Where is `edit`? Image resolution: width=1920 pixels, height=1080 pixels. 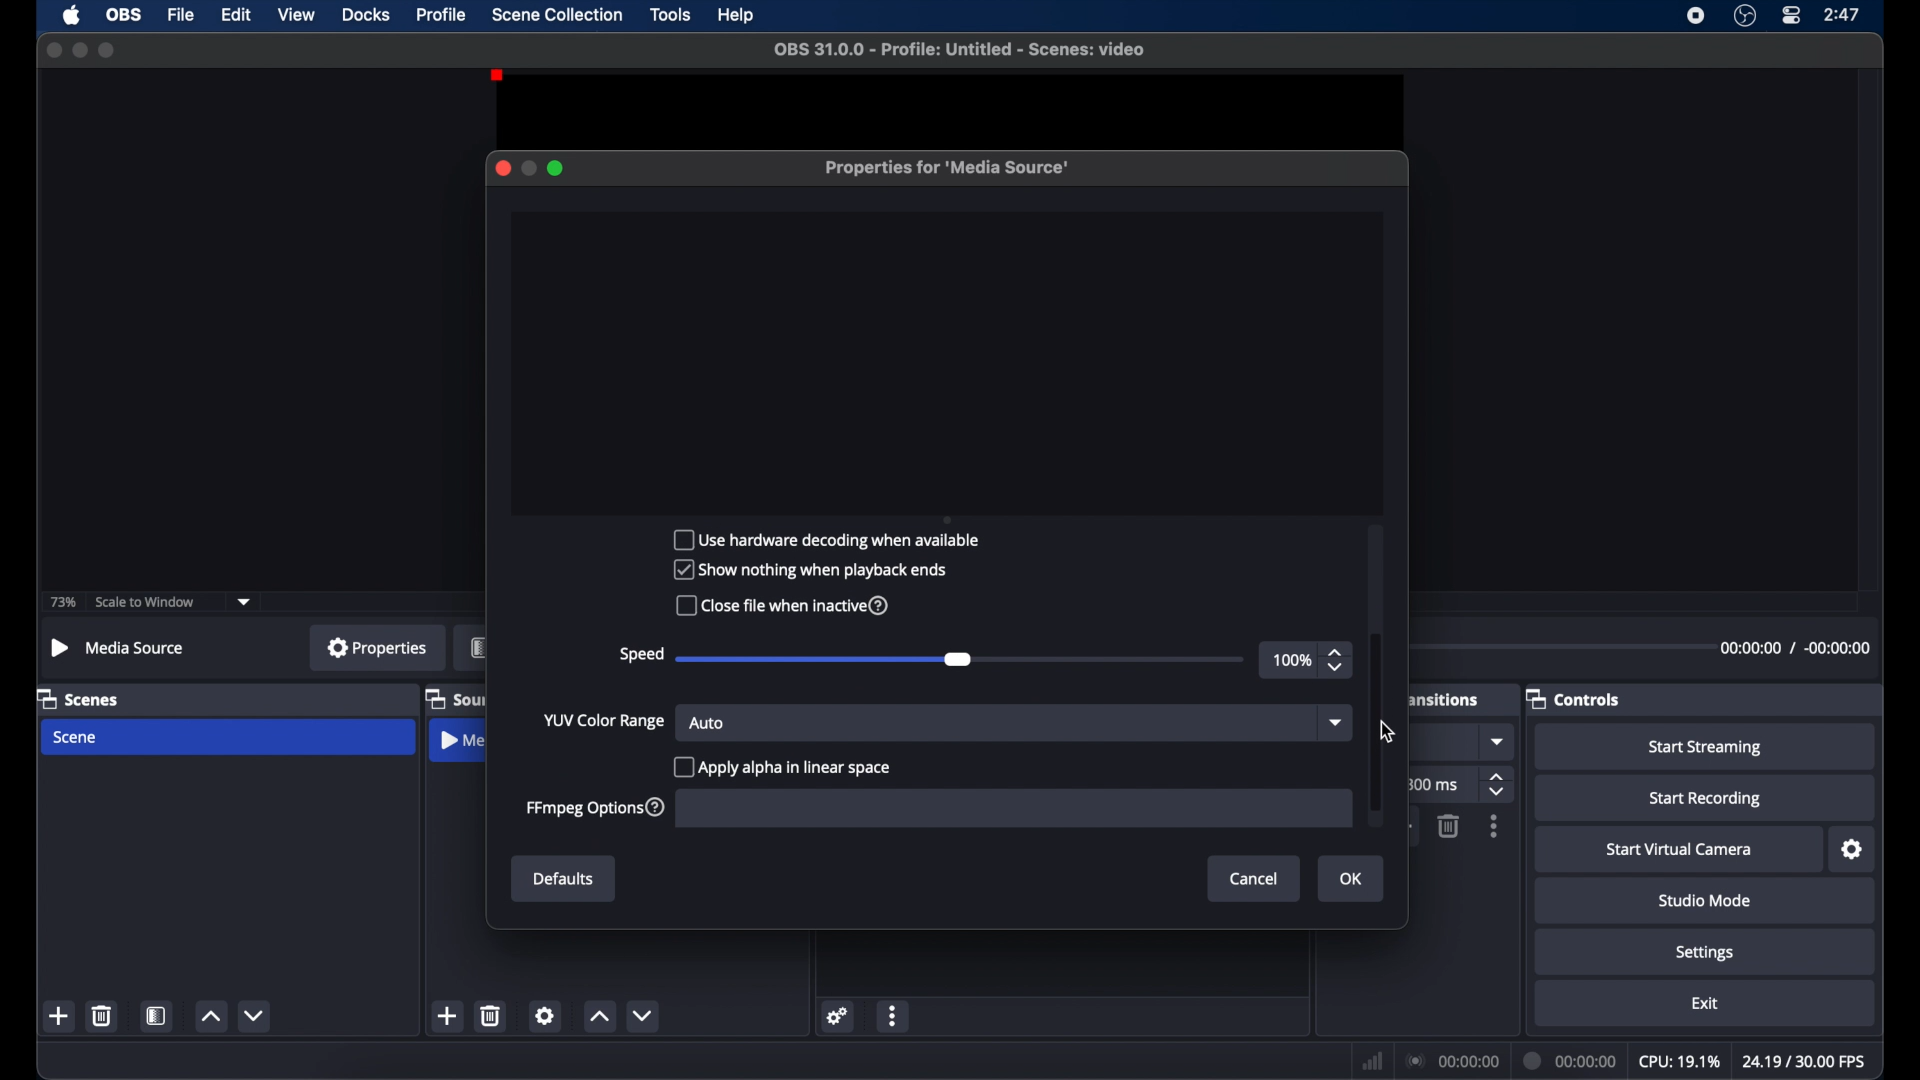
edit is located at coordinates (236, 15).